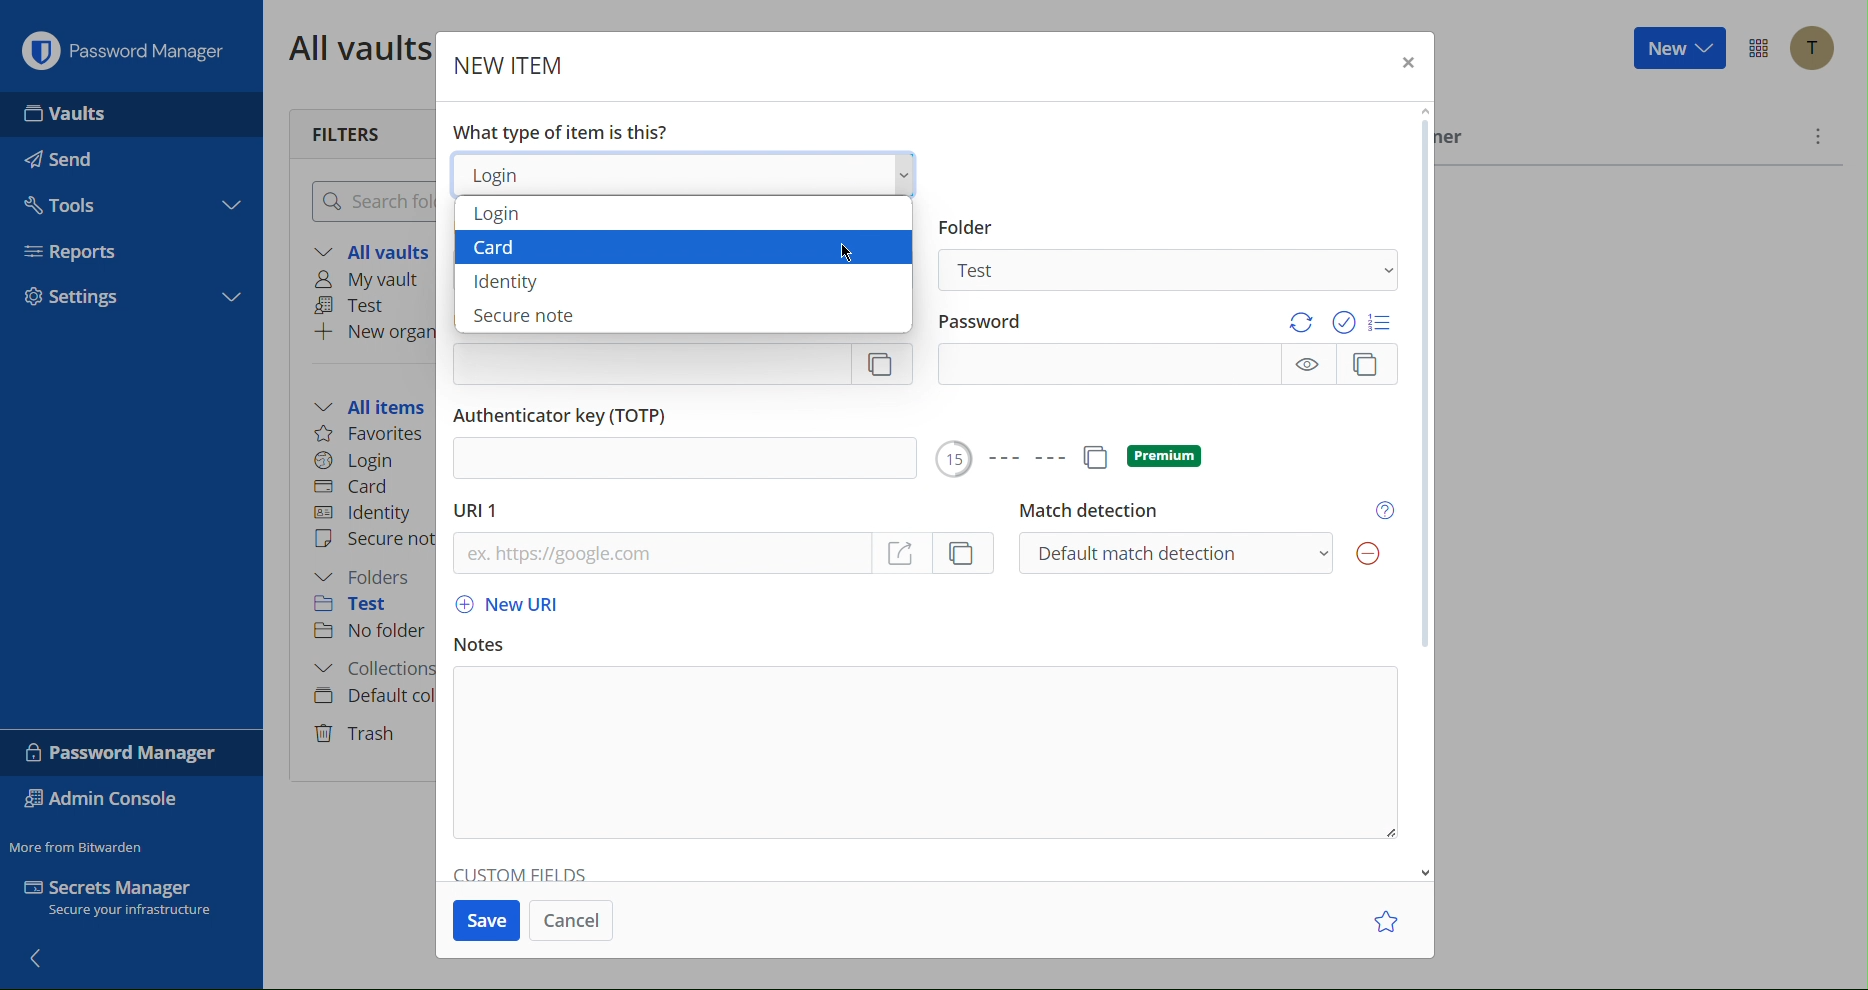 The width and height of the screenshot is (1868, 990). I want to click on Login, so click(492, 213).